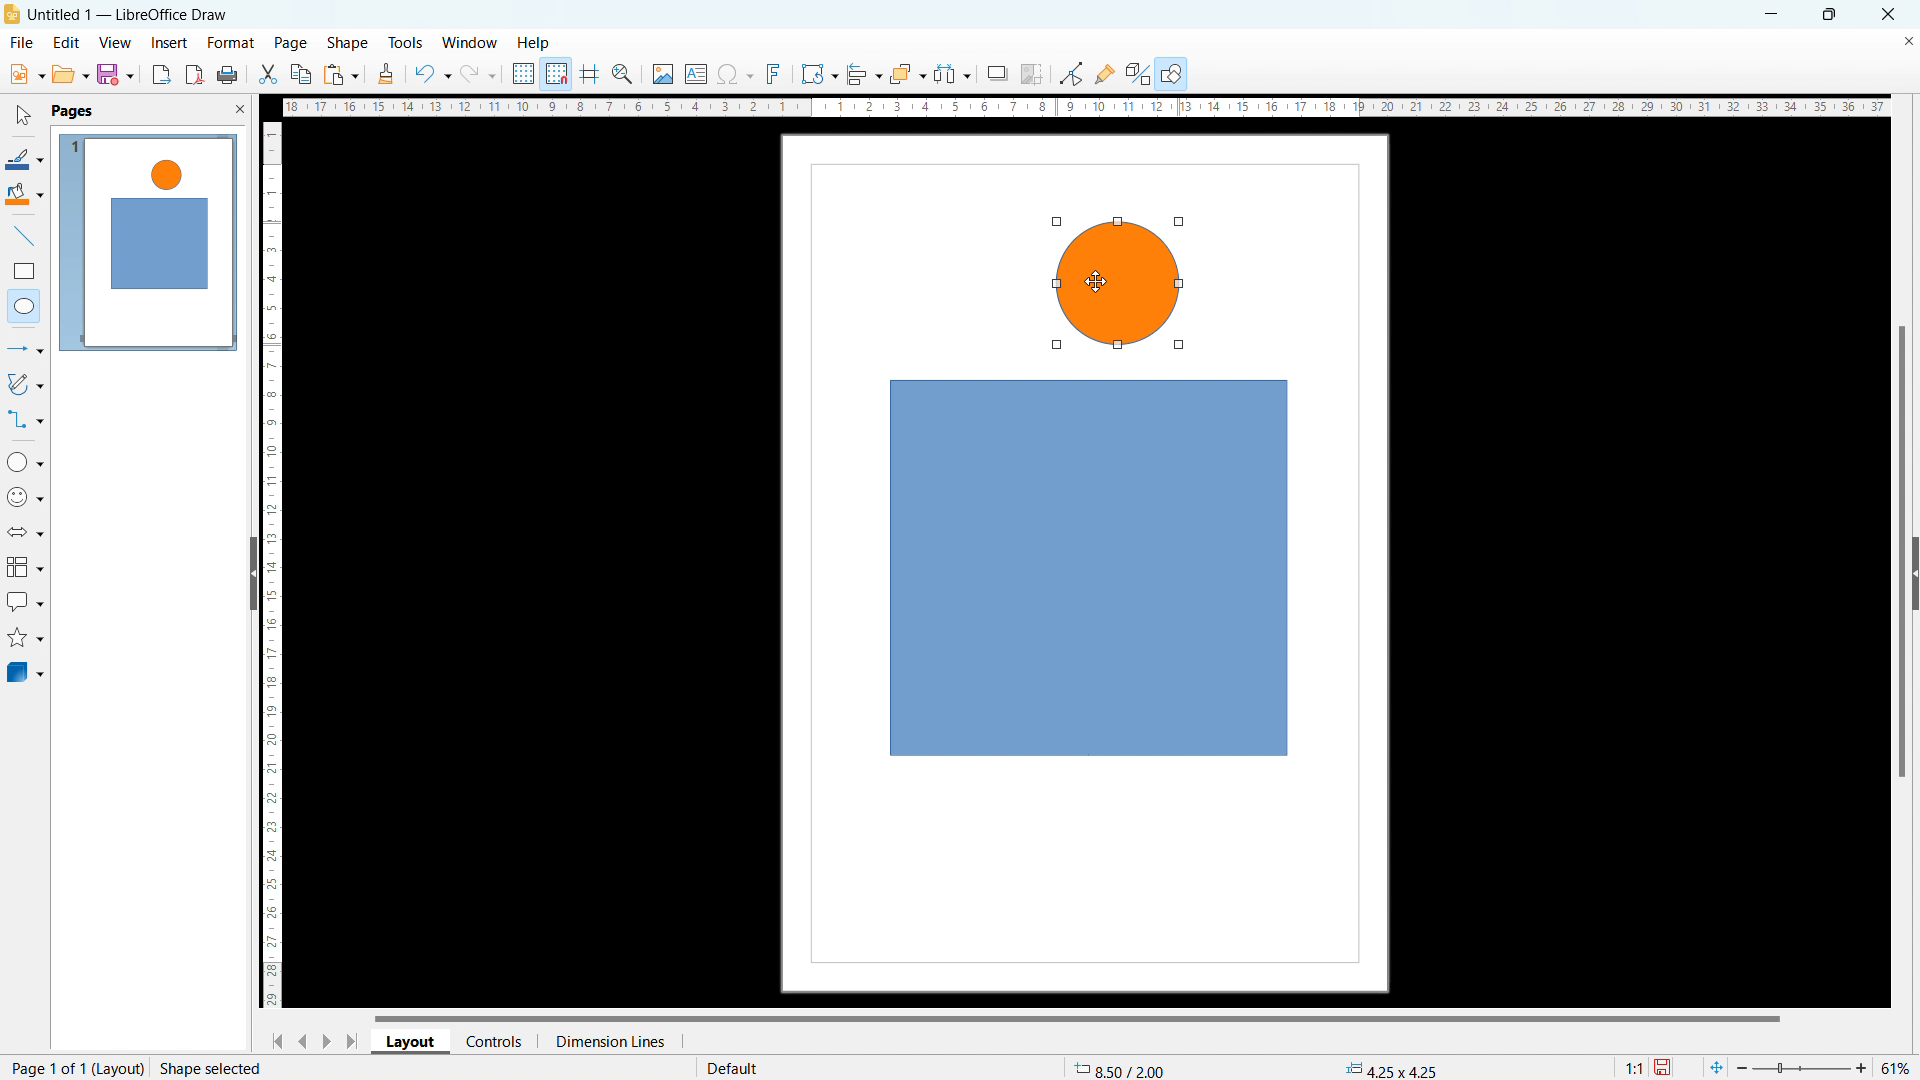 The height and width of the screenshot is (1080, 1920). Describe the element at coordinates (1032, 74) in the screenshot. I see `crop` at that location.